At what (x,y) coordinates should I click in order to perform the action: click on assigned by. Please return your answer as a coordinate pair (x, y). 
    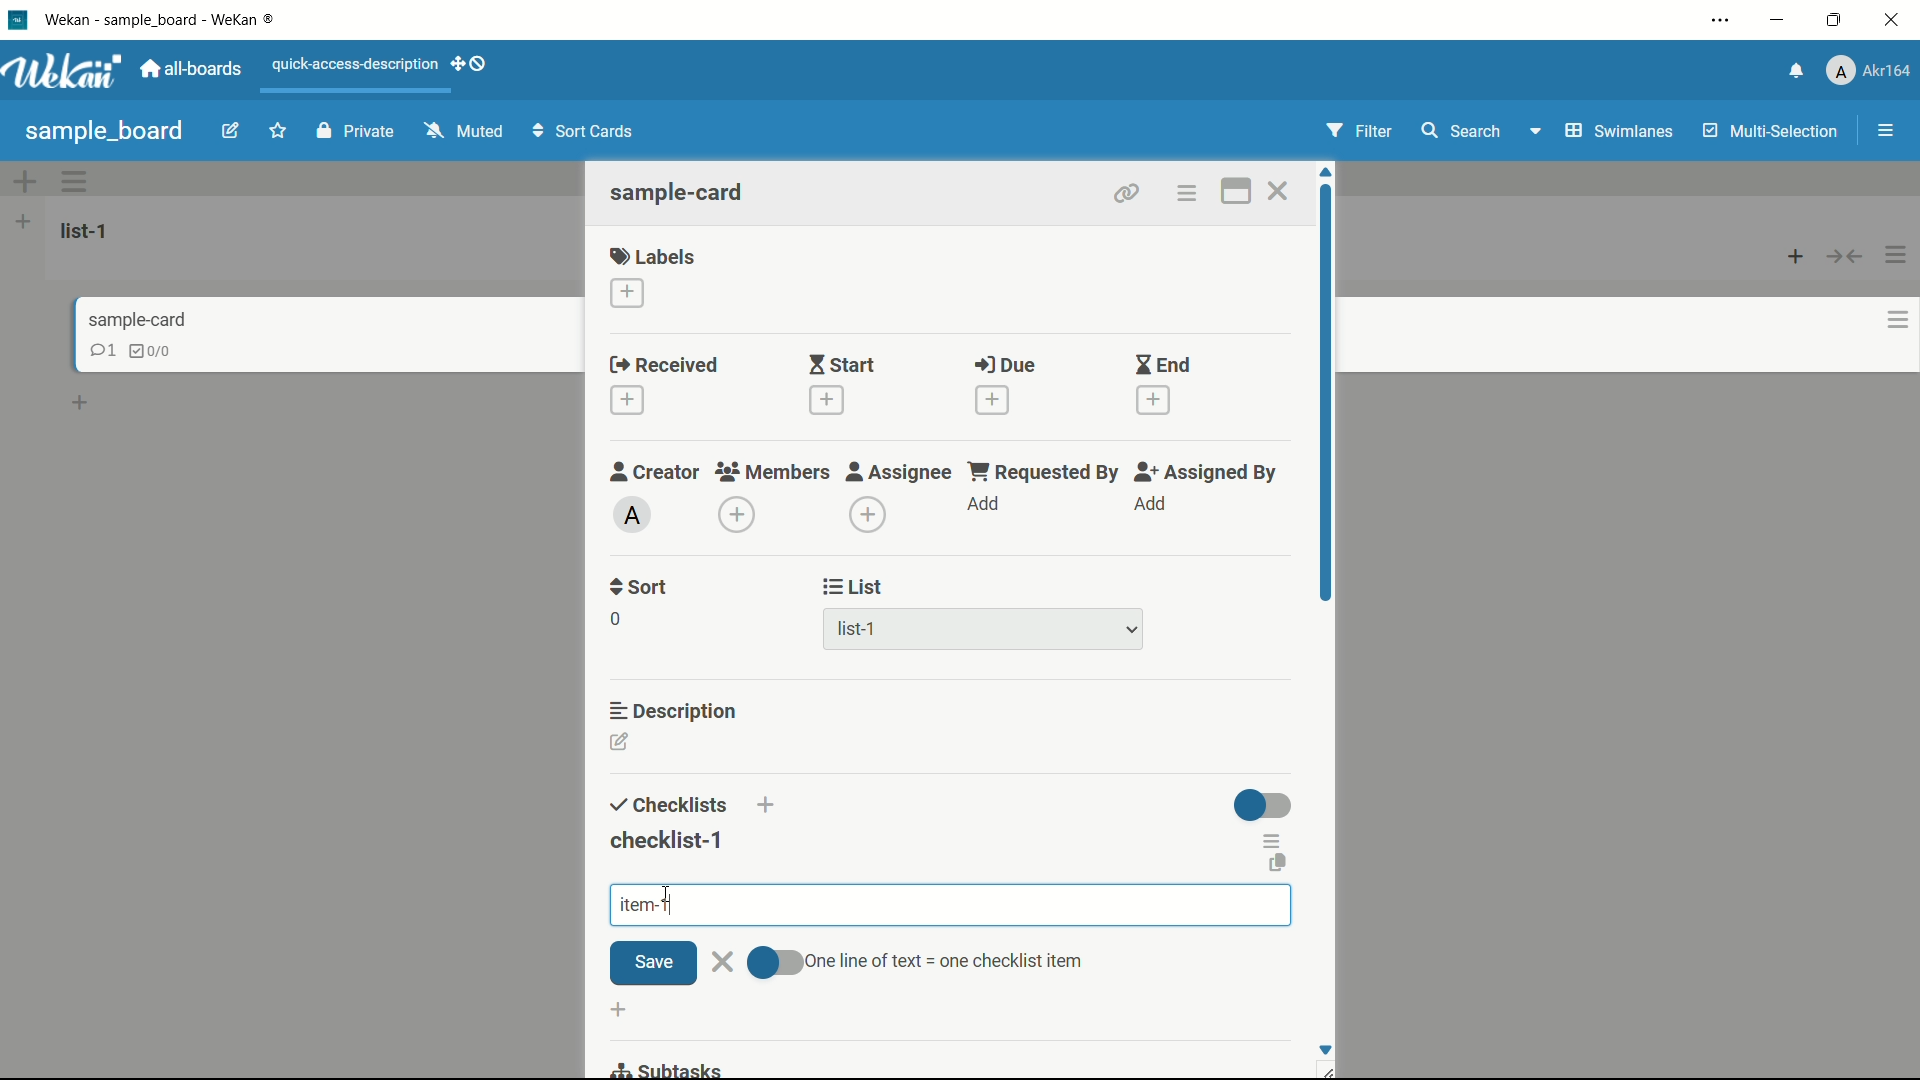
    Looking at the image, I should click on (1204, 473).